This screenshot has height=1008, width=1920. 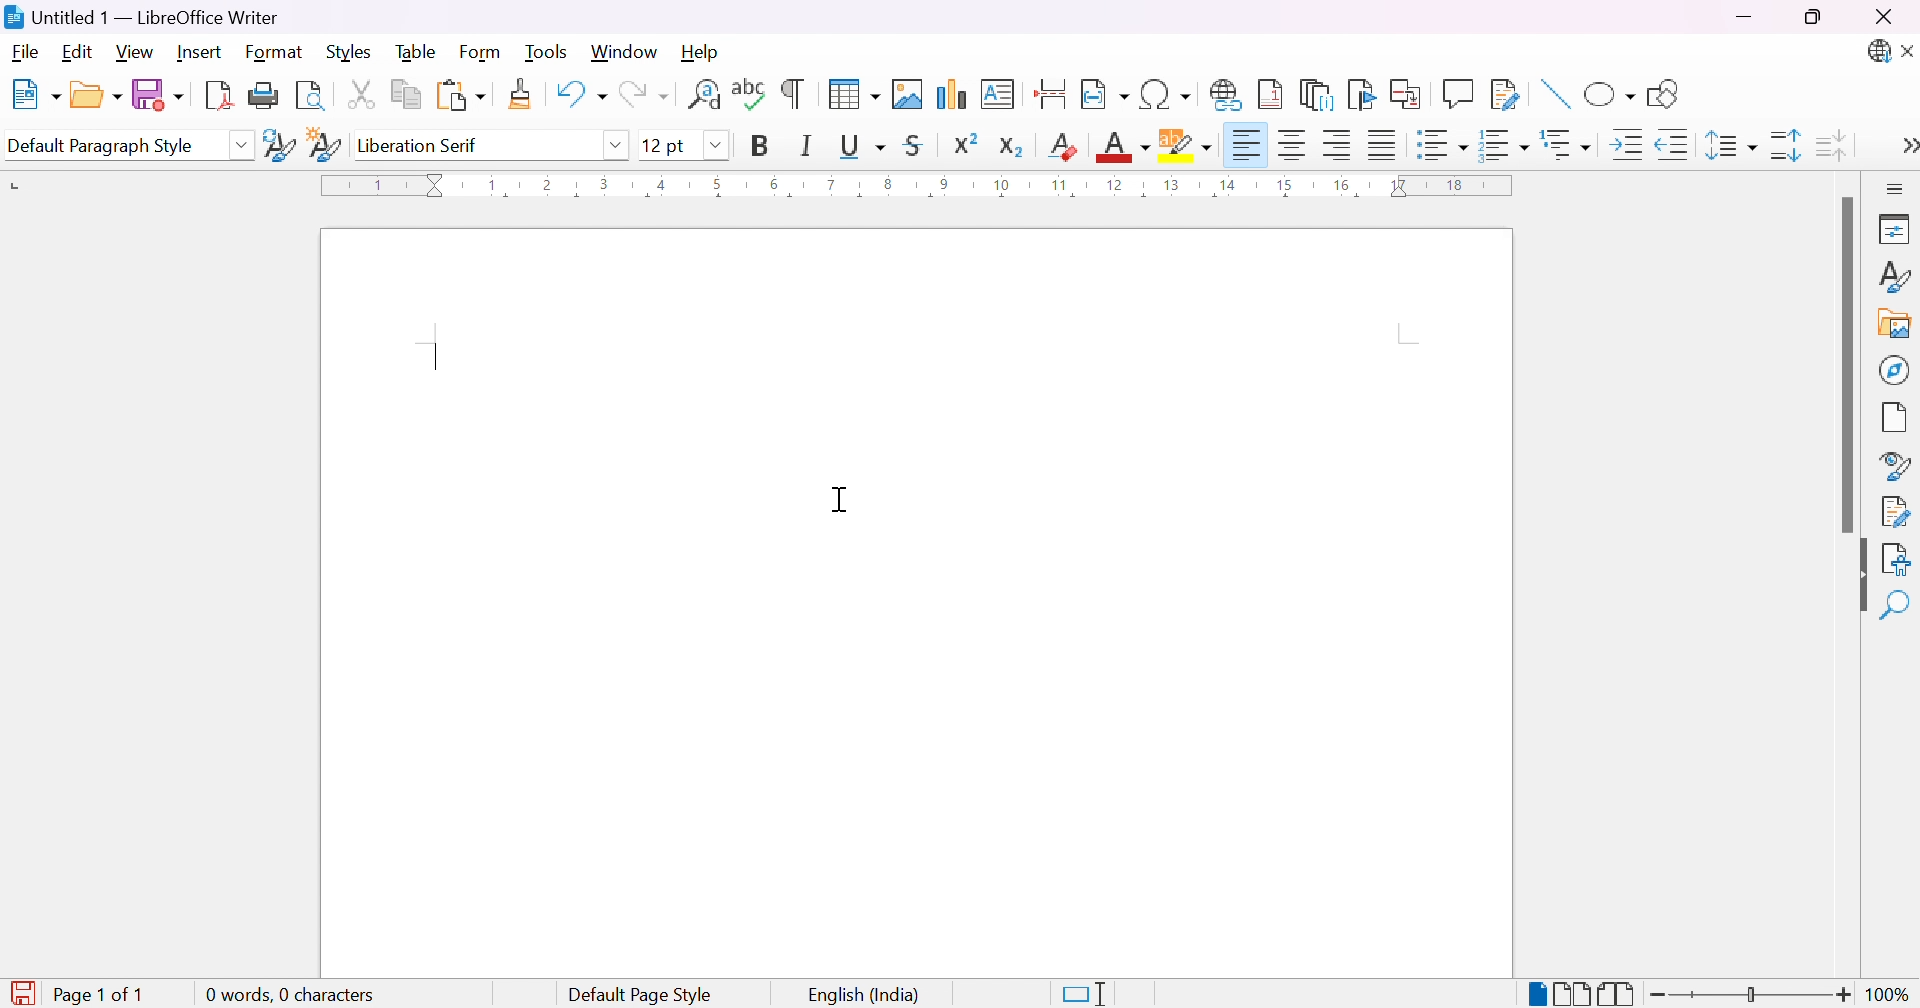 What do you see at coordinates (640, 995) in the screenshot?
I see `Default page style` at bounding box center [640, 995].